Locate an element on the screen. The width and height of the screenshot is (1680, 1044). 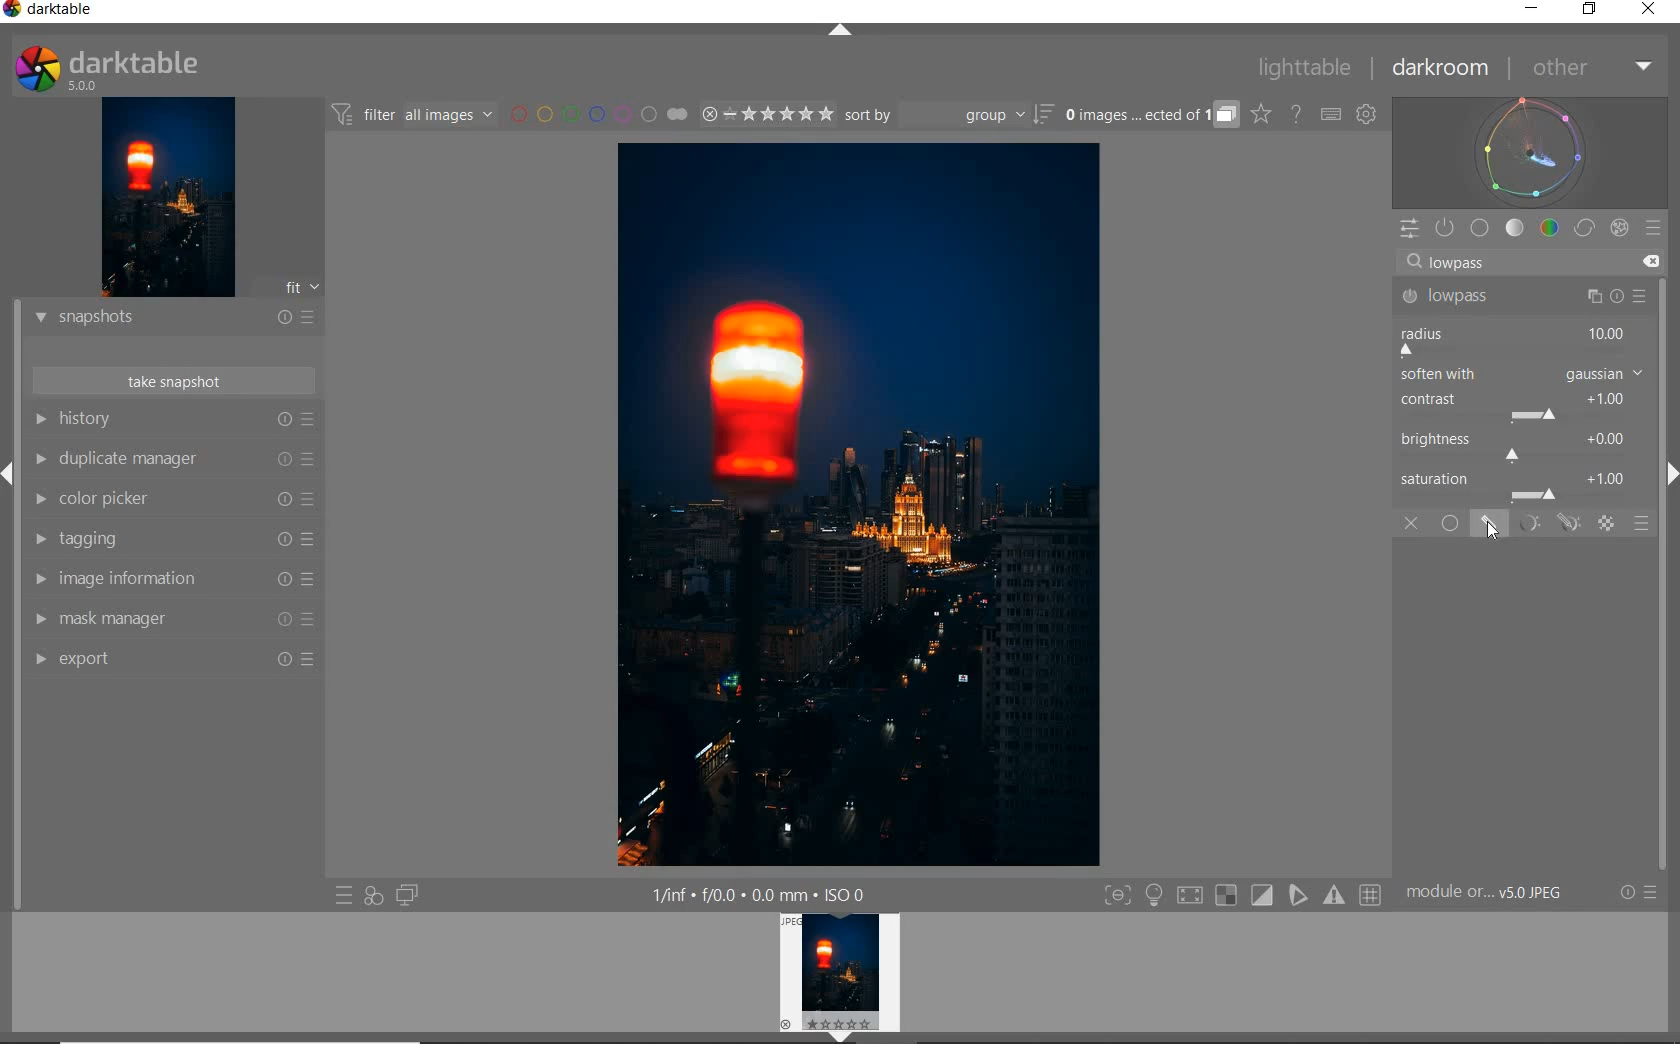
SCROLLBAR is located at coordinates (1670, 573).